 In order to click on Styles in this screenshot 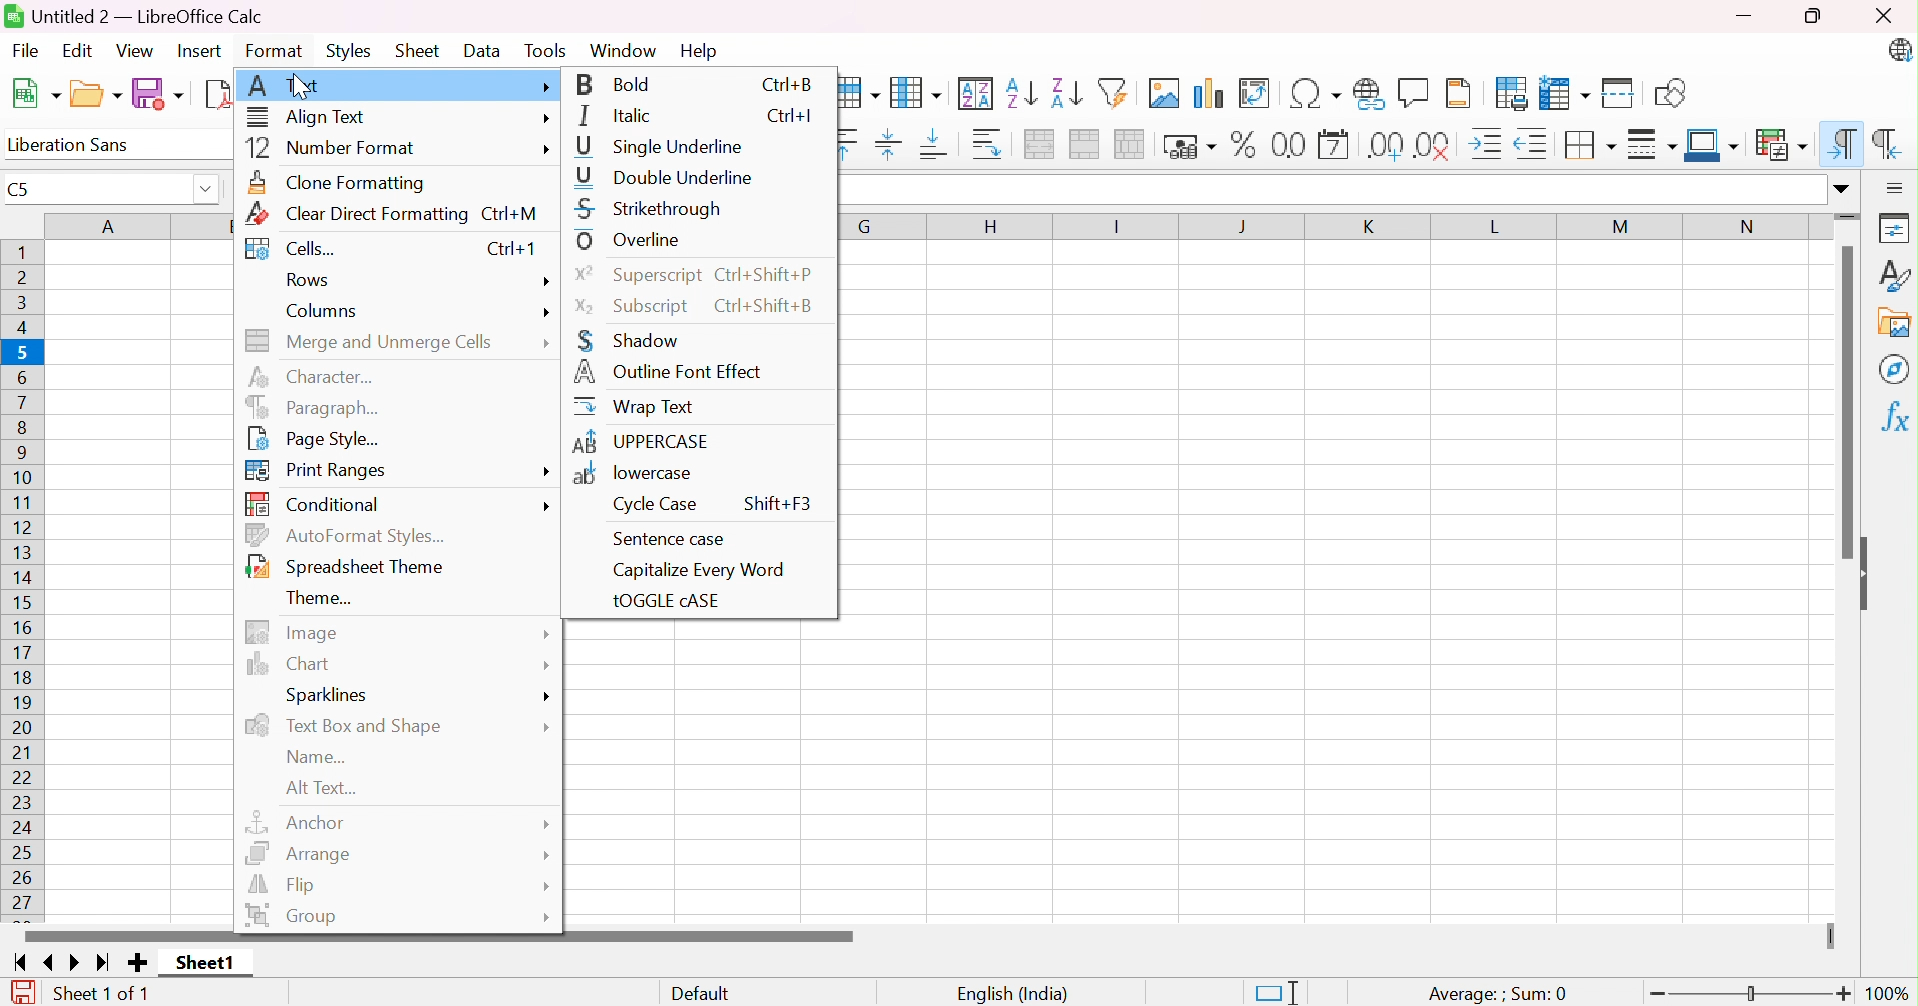, I will do `click(1896, 275)`.